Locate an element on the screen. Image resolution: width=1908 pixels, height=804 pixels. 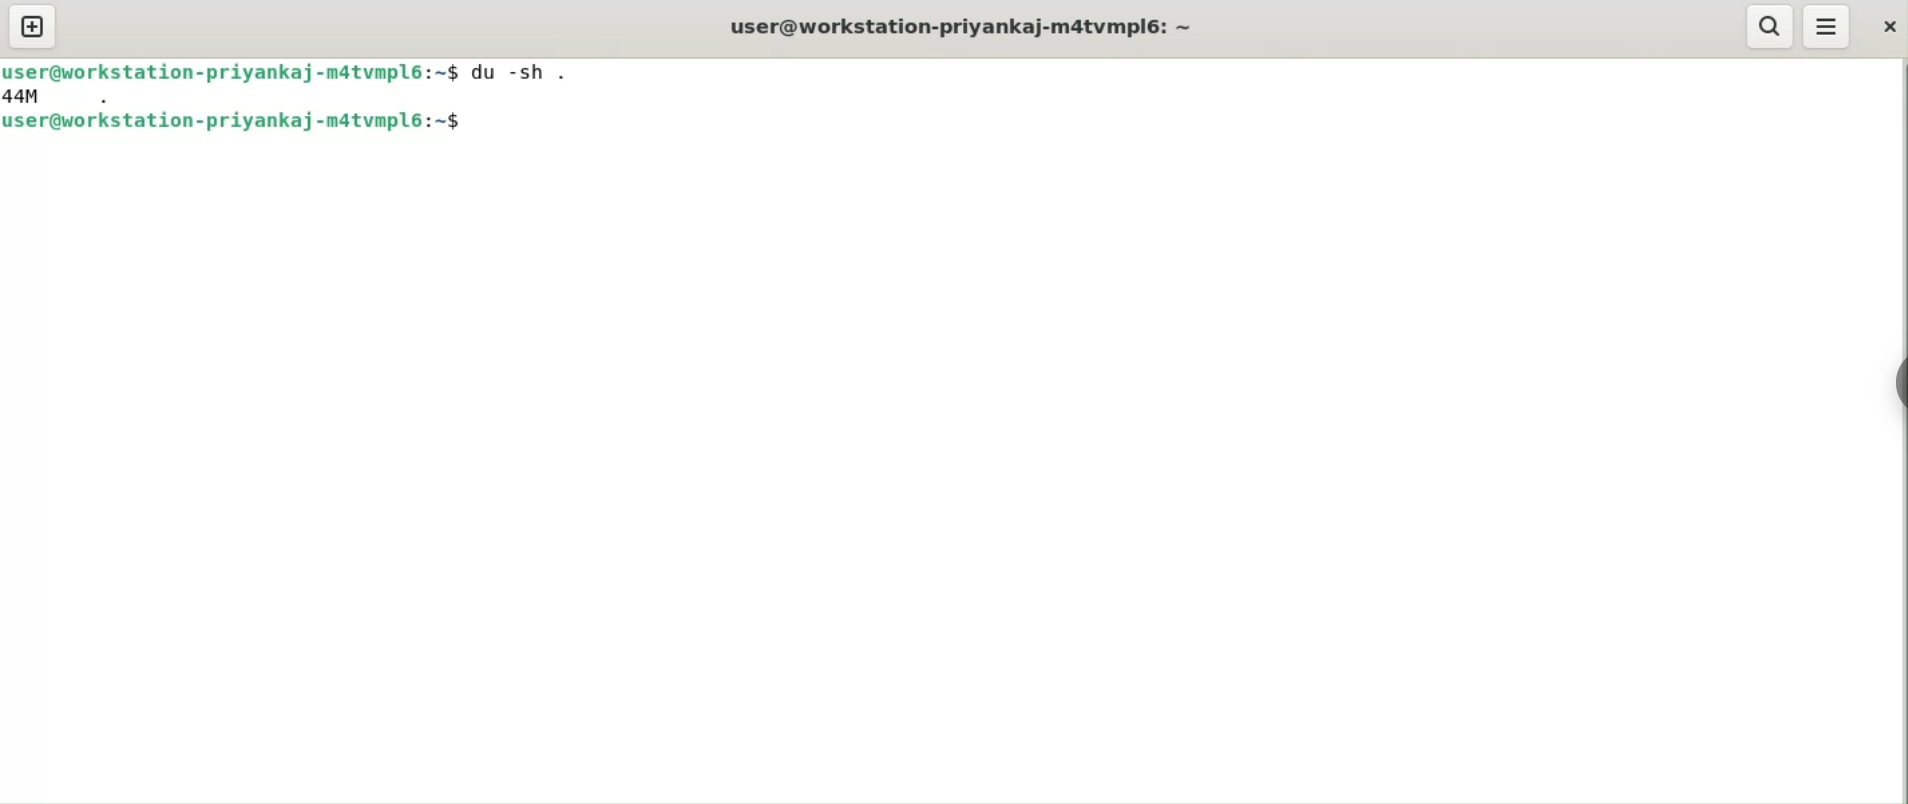
search is located at coordinates (1770, 26).